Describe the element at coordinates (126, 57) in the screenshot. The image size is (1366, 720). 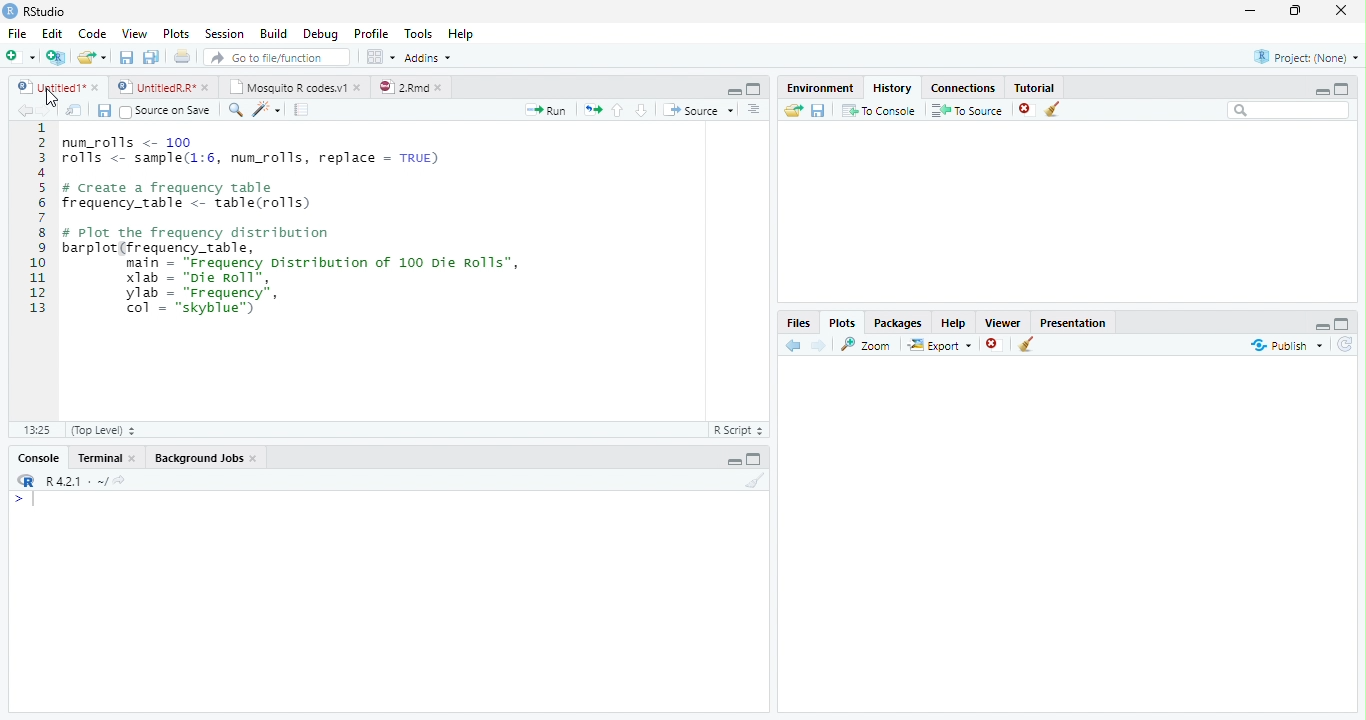
I see `Save current file` at that location.